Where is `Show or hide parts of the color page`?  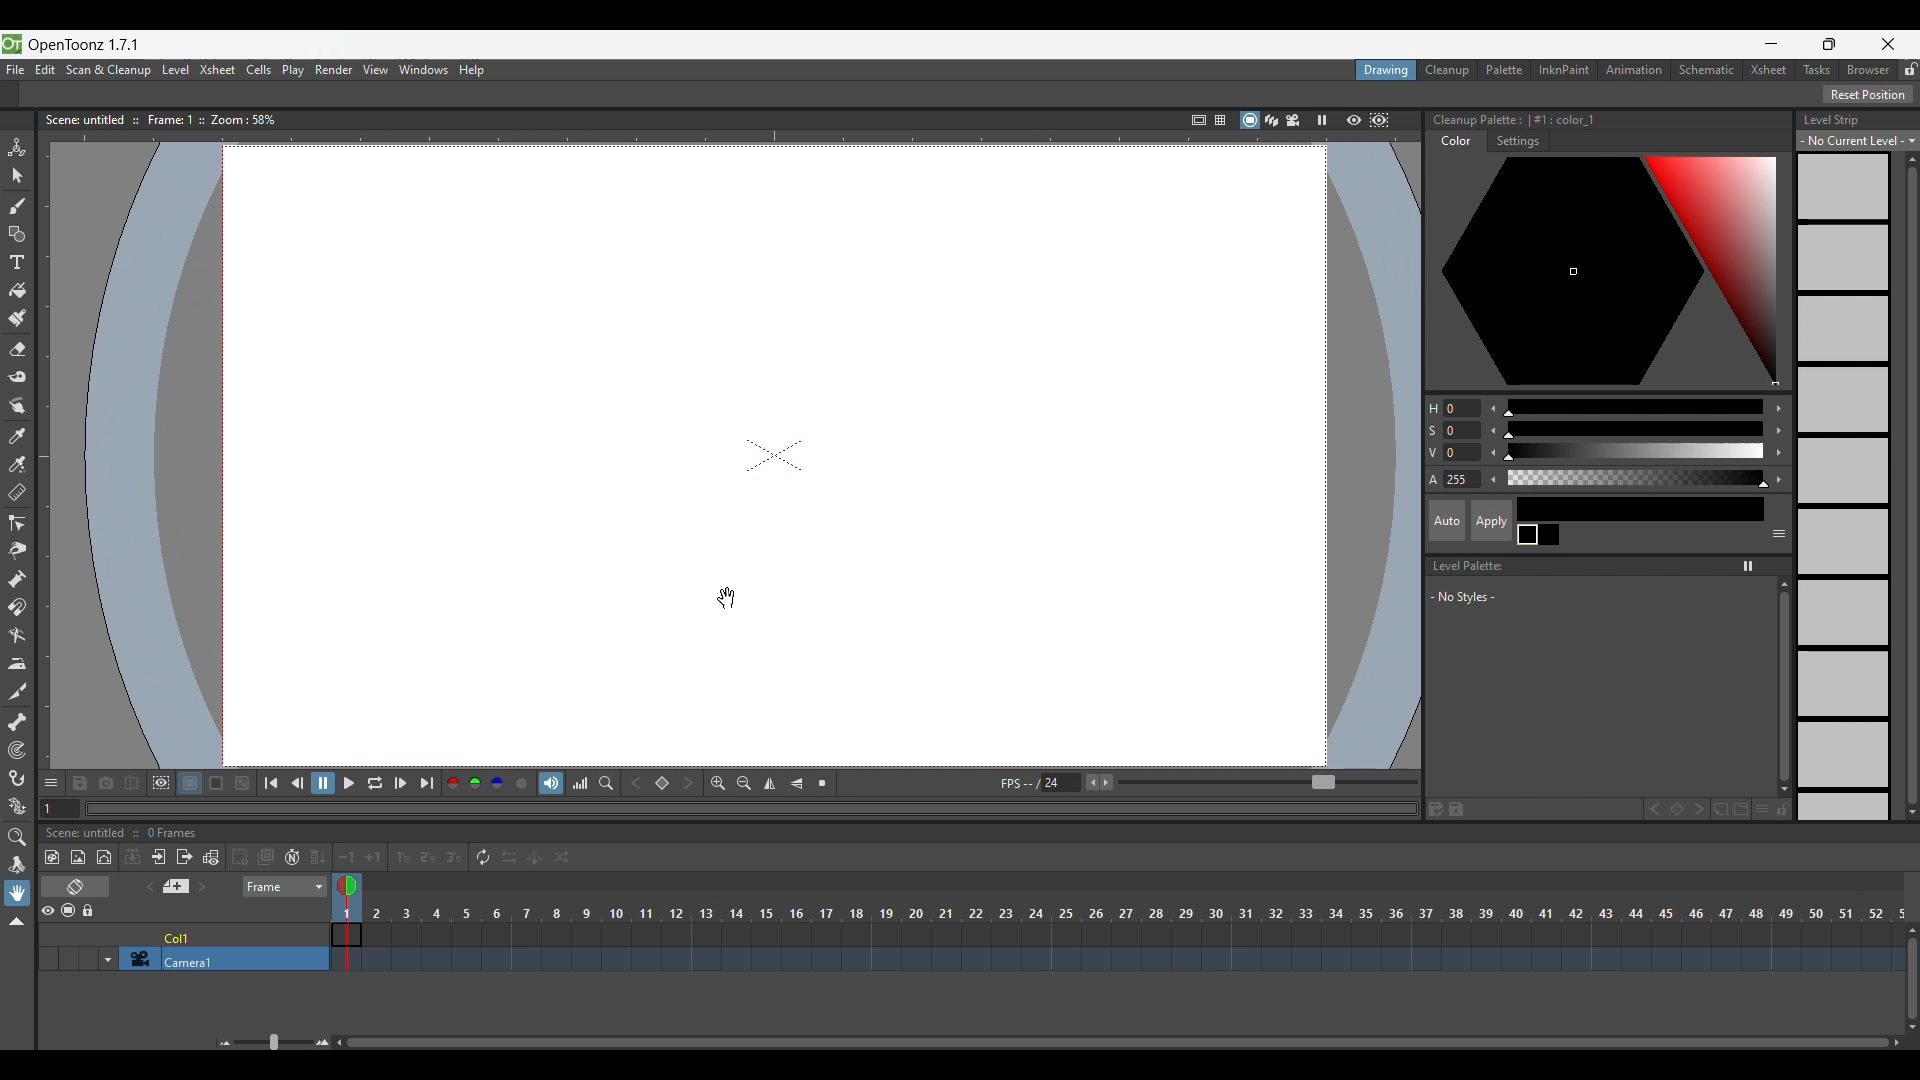 Show or hide parts of the color page is located at coordinates (1779, 533).